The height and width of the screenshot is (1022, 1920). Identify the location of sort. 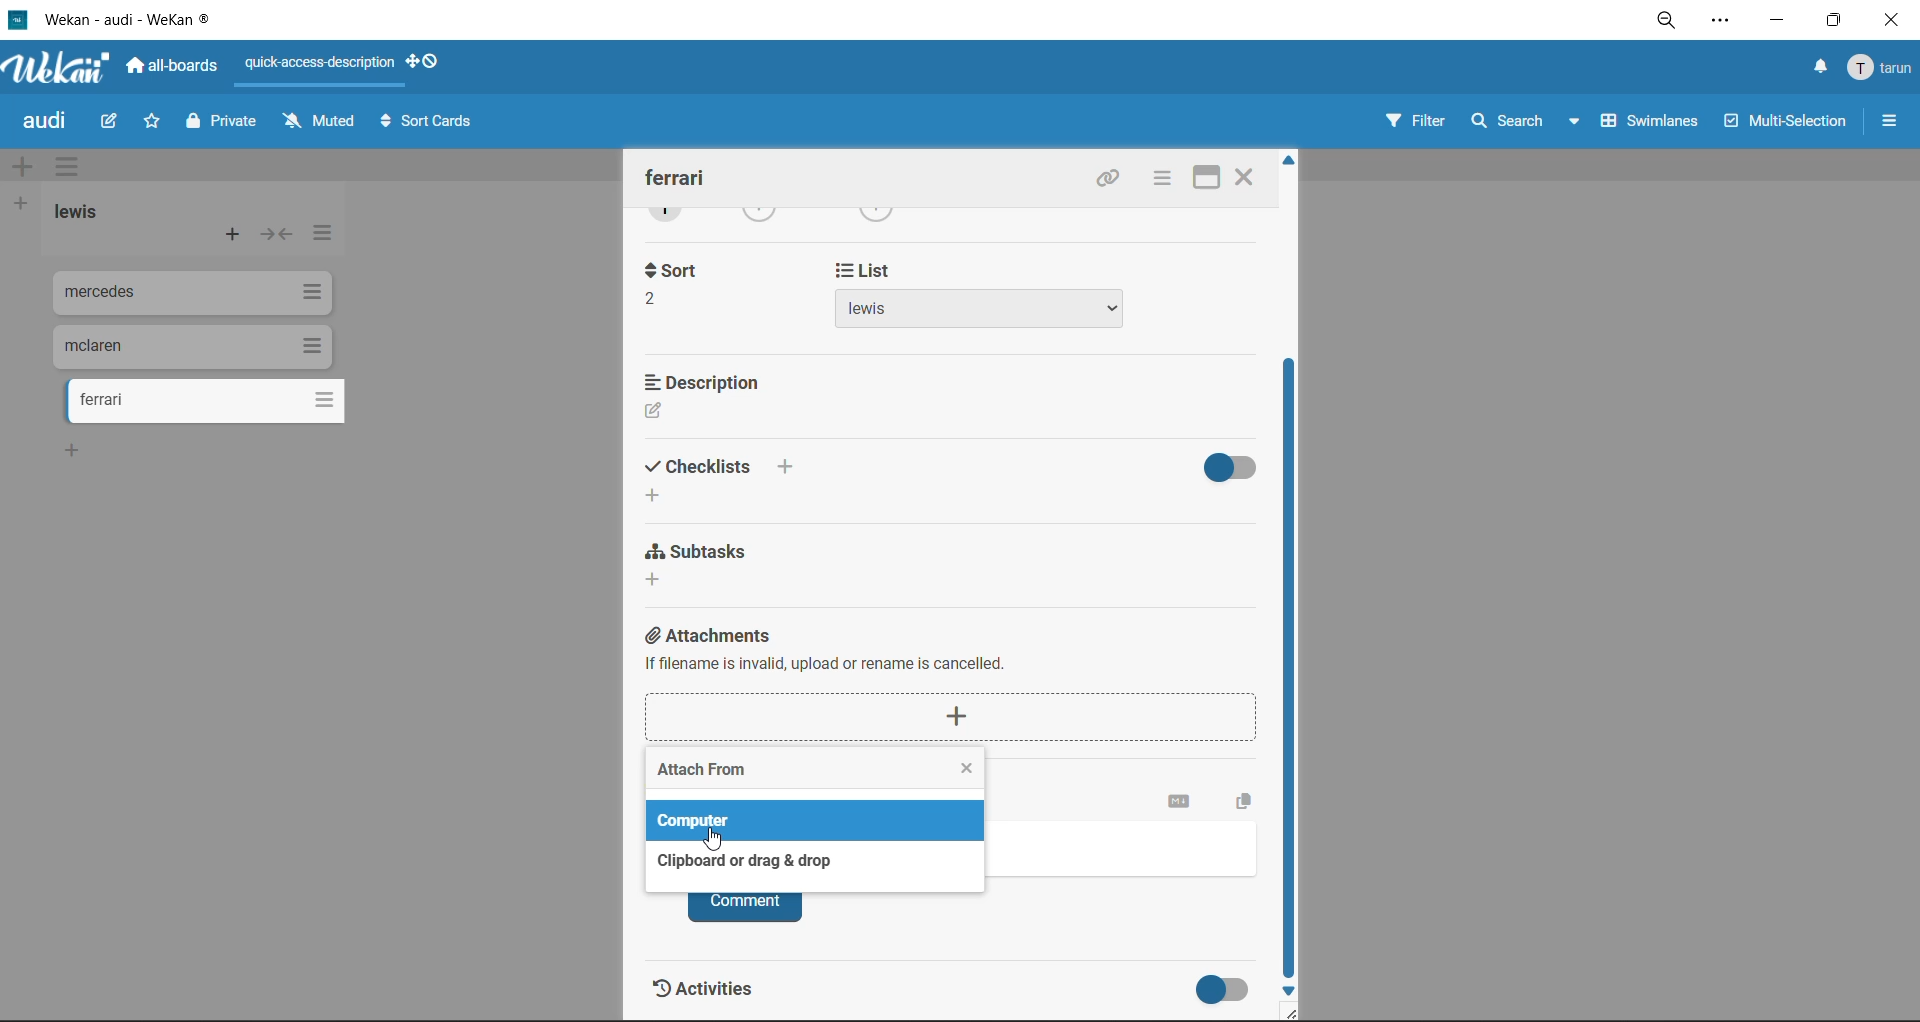
(670, 283).